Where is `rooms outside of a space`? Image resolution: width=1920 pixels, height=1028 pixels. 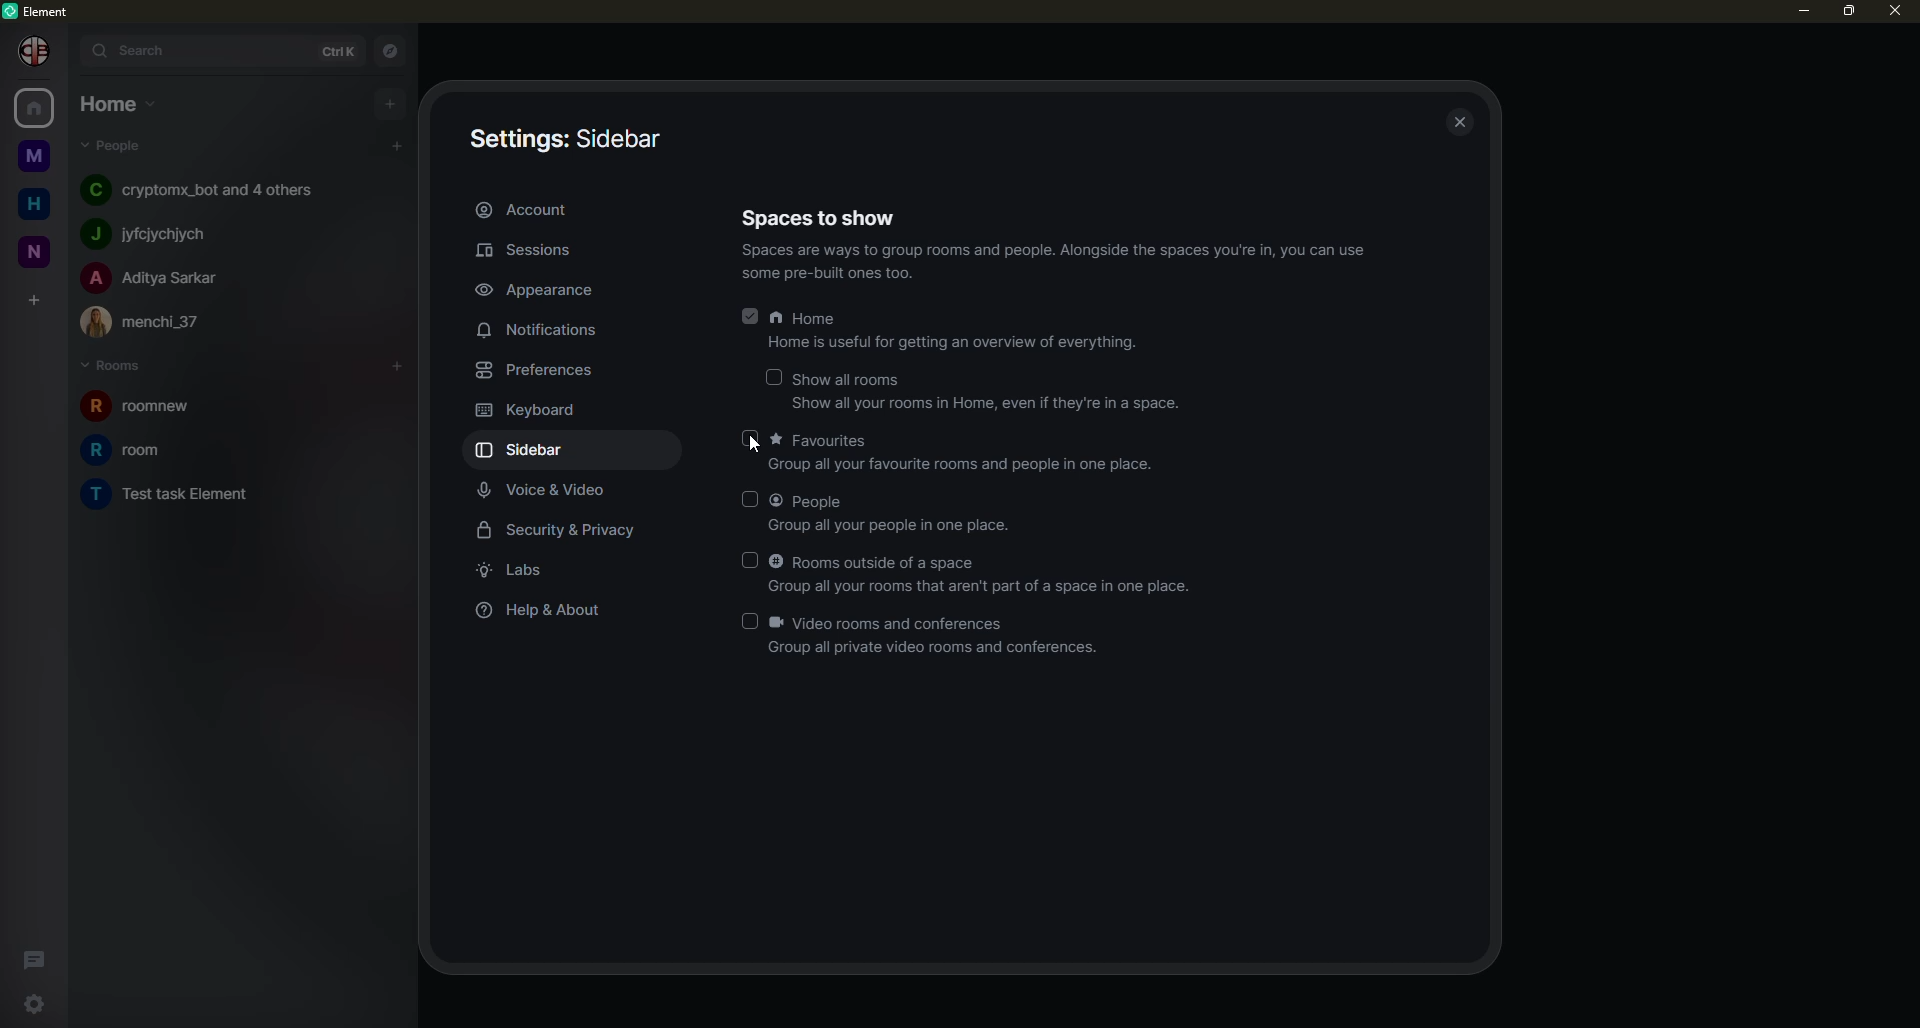 rooms outside of a space is located at coordinates (985, 574).